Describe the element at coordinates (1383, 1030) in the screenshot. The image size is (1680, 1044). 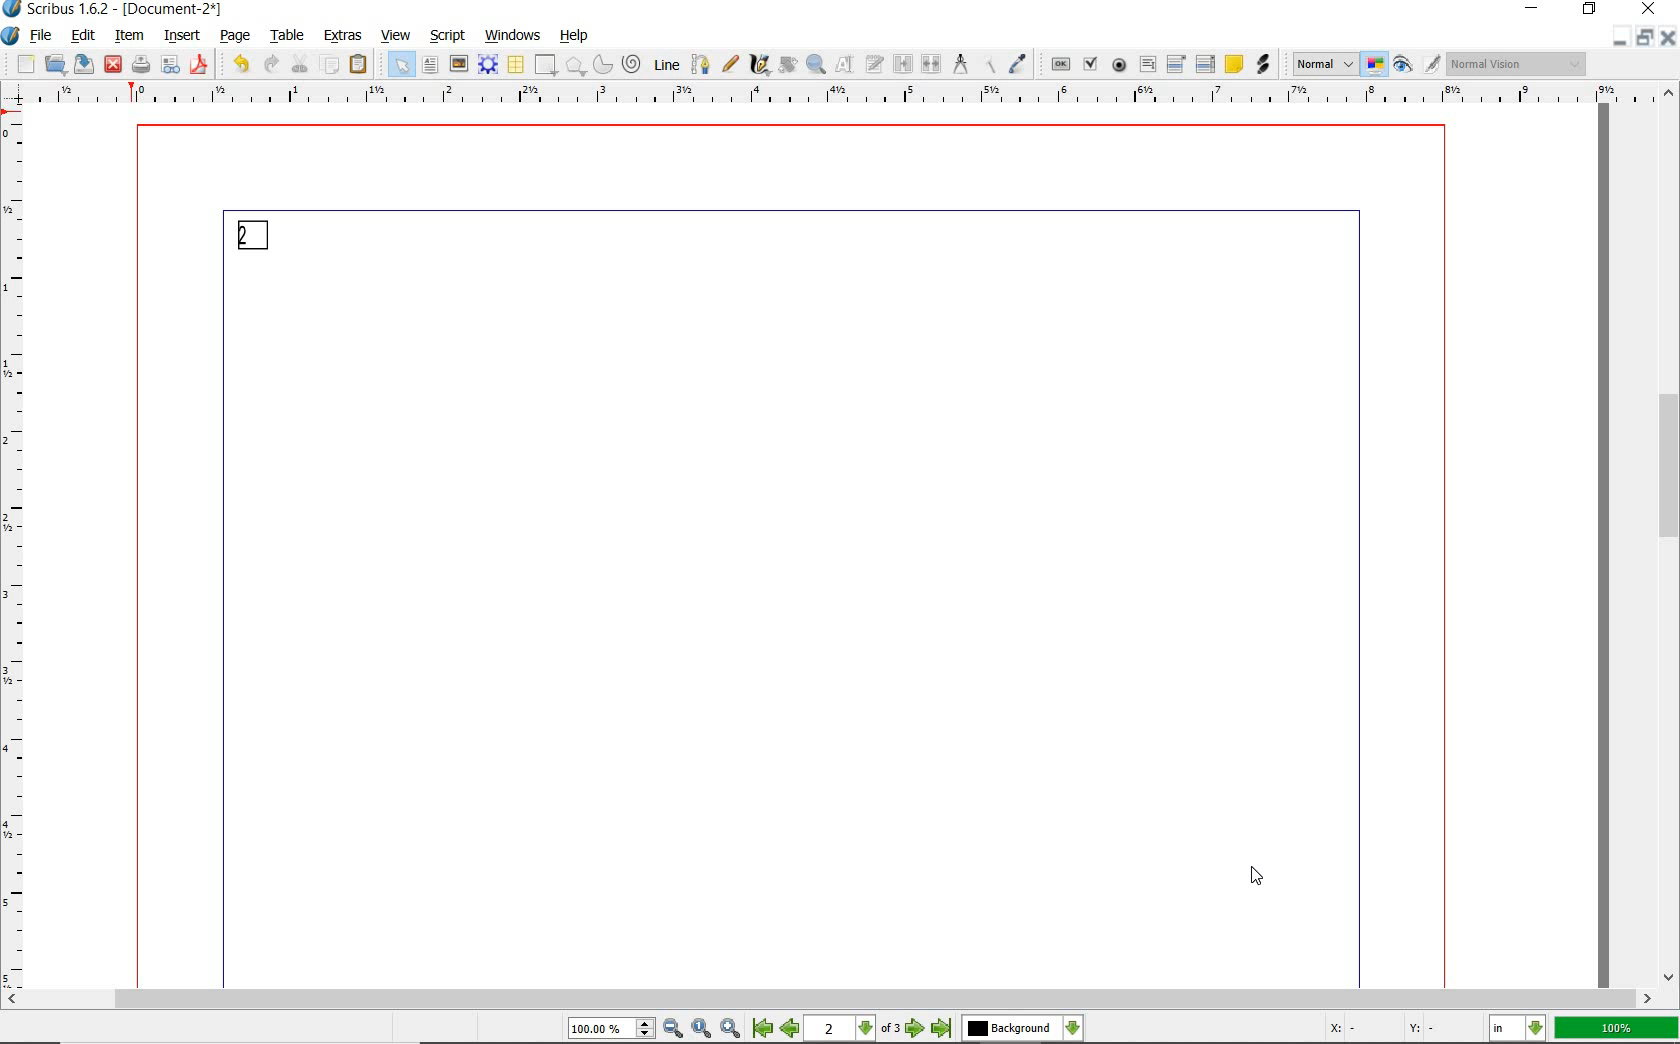
I see `Curspr Coordinates` at that location.